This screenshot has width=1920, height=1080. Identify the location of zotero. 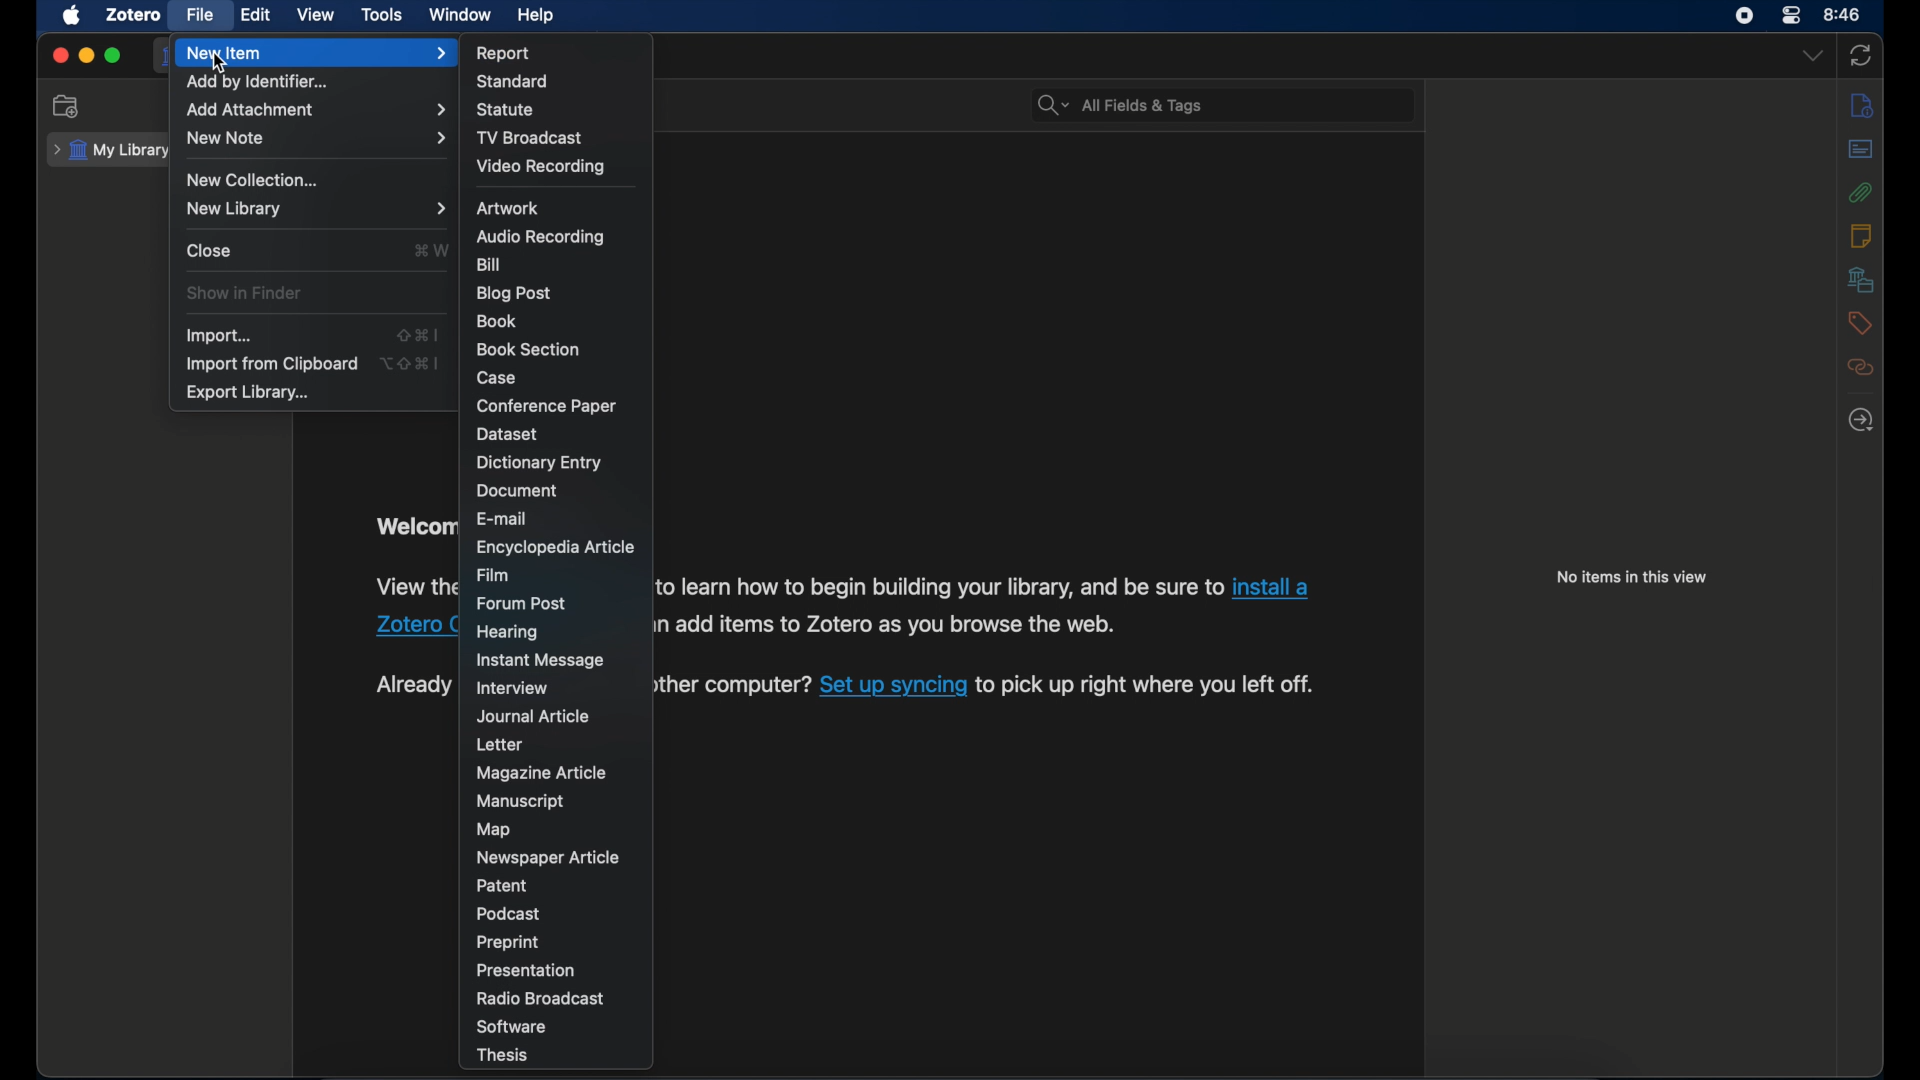
(134, 15).